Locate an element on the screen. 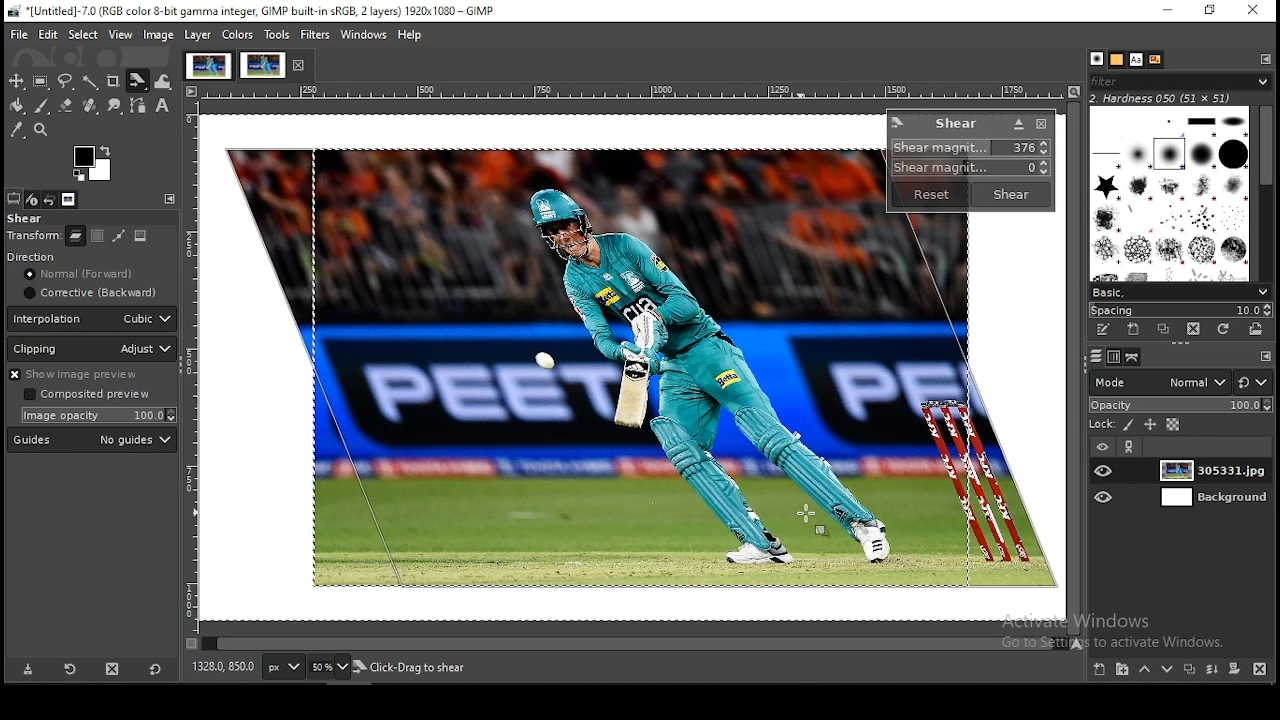  edit is located at coordinates (49, 34).